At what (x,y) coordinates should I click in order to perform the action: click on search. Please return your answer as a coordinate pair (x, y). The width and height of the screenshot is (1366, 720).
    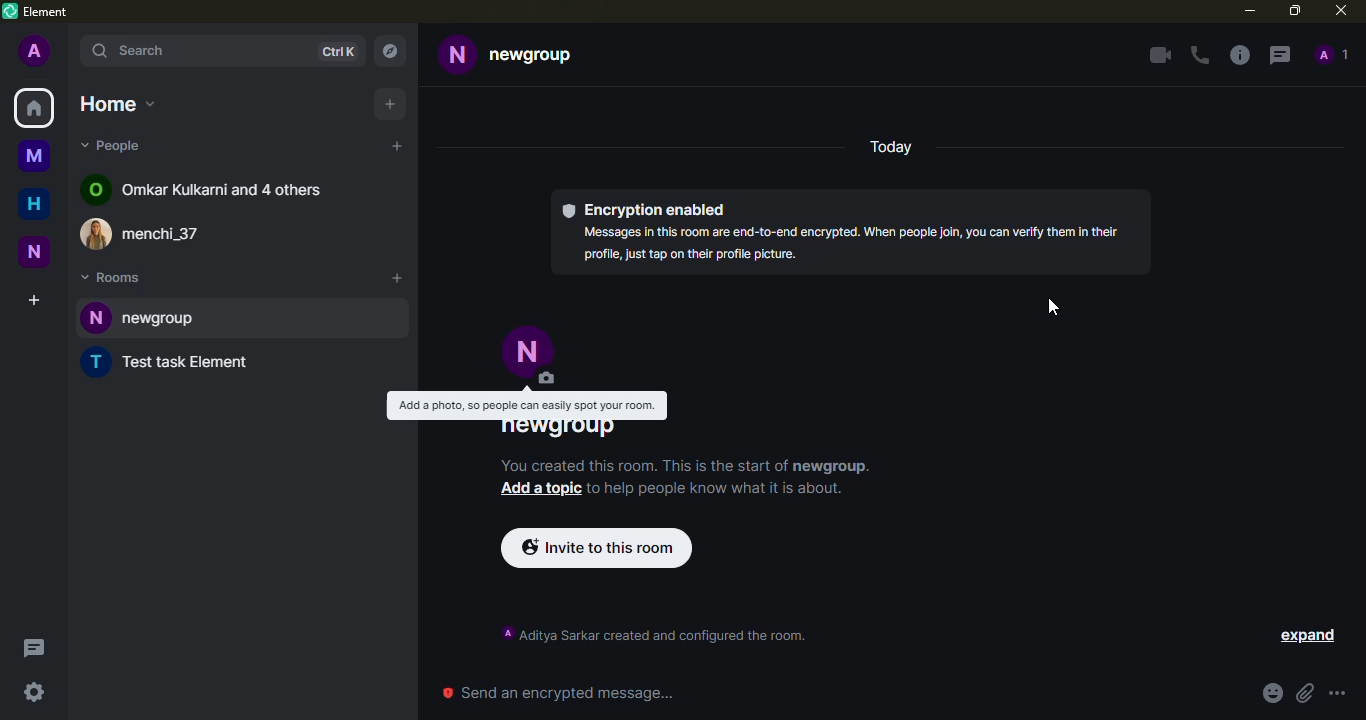
    Looking at the image, I should click on (196, 51).